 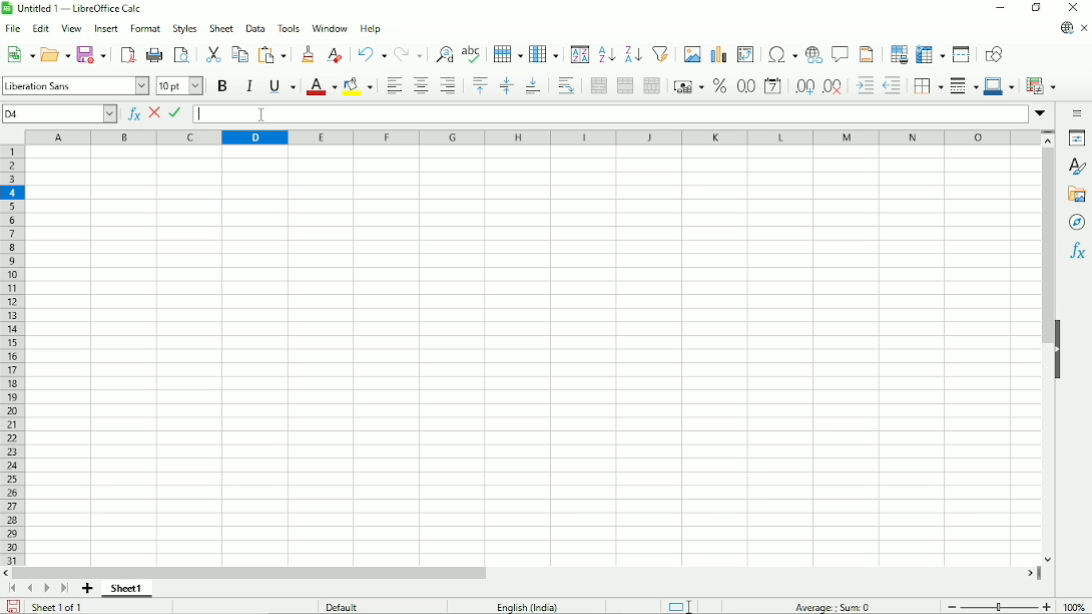 What do you see at coordinates (930, 87) in the screenshot?
I see `Borders` at bounding box center [930, 87].